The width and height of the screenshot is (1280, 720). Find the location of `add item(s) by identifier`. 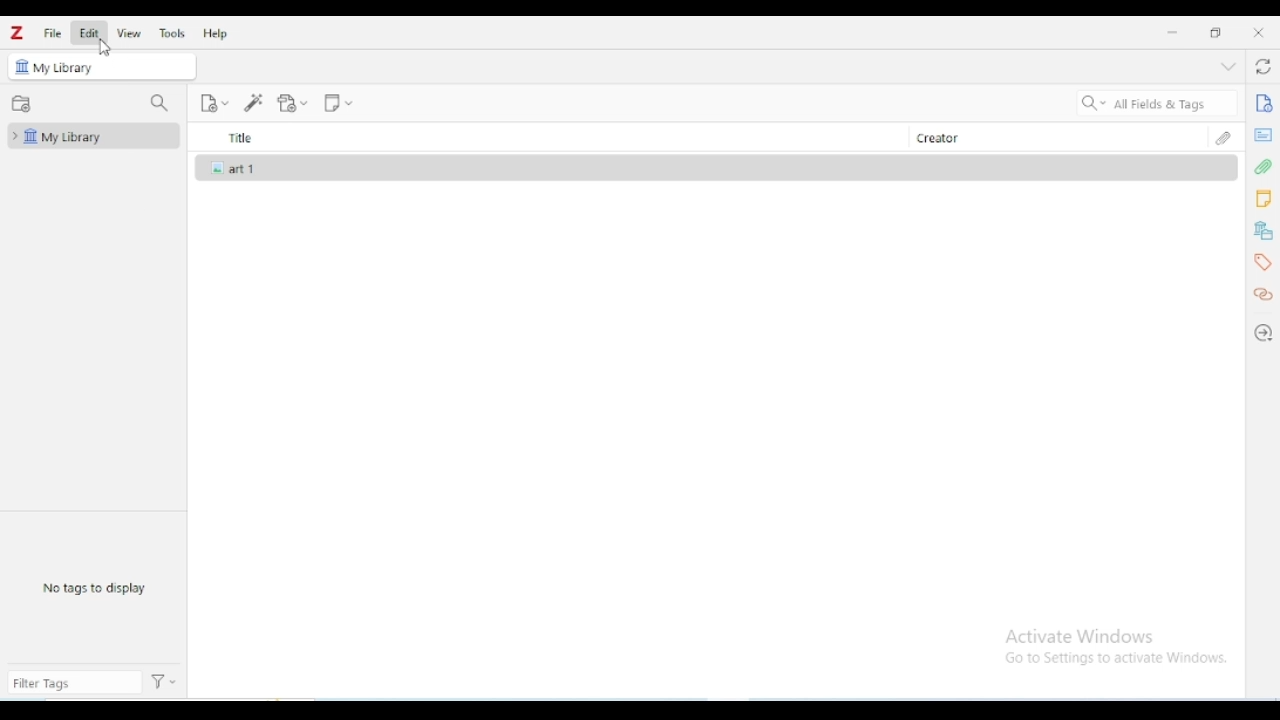

add item(s) by identifier is located at coordinates (254, 102).